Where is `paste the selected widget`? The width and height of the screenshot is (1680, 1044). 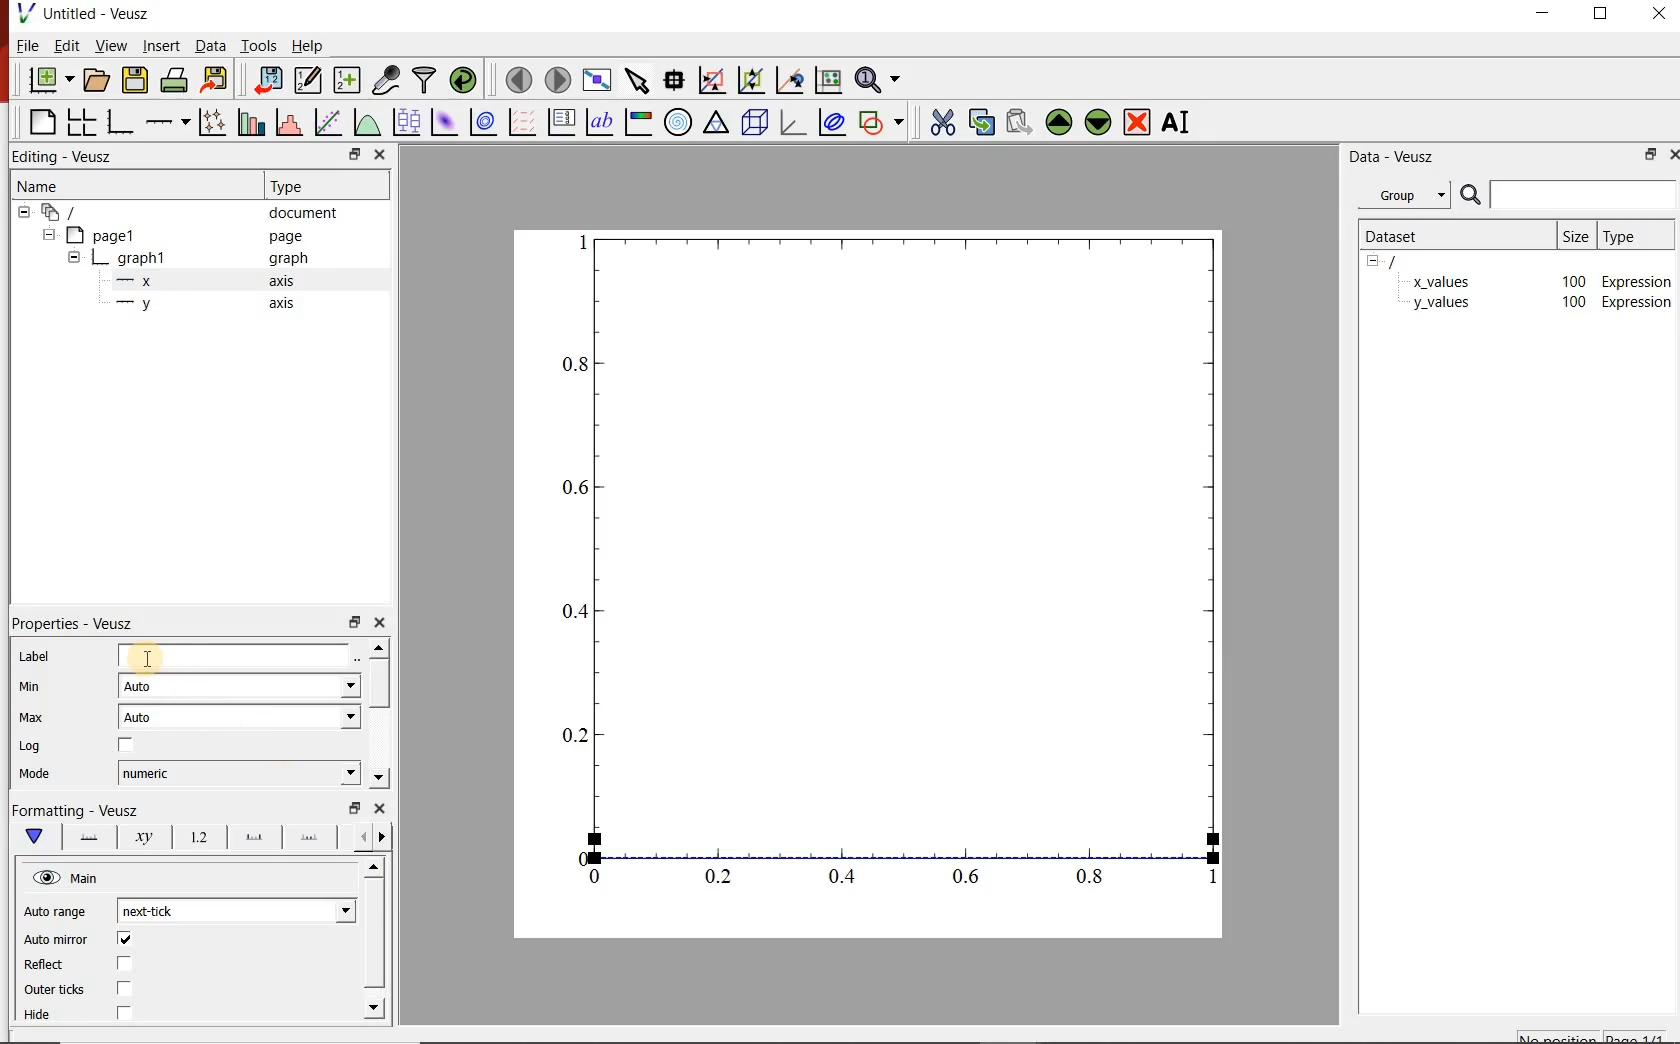
paste the selected widget is located at coordinates (1016, 125).